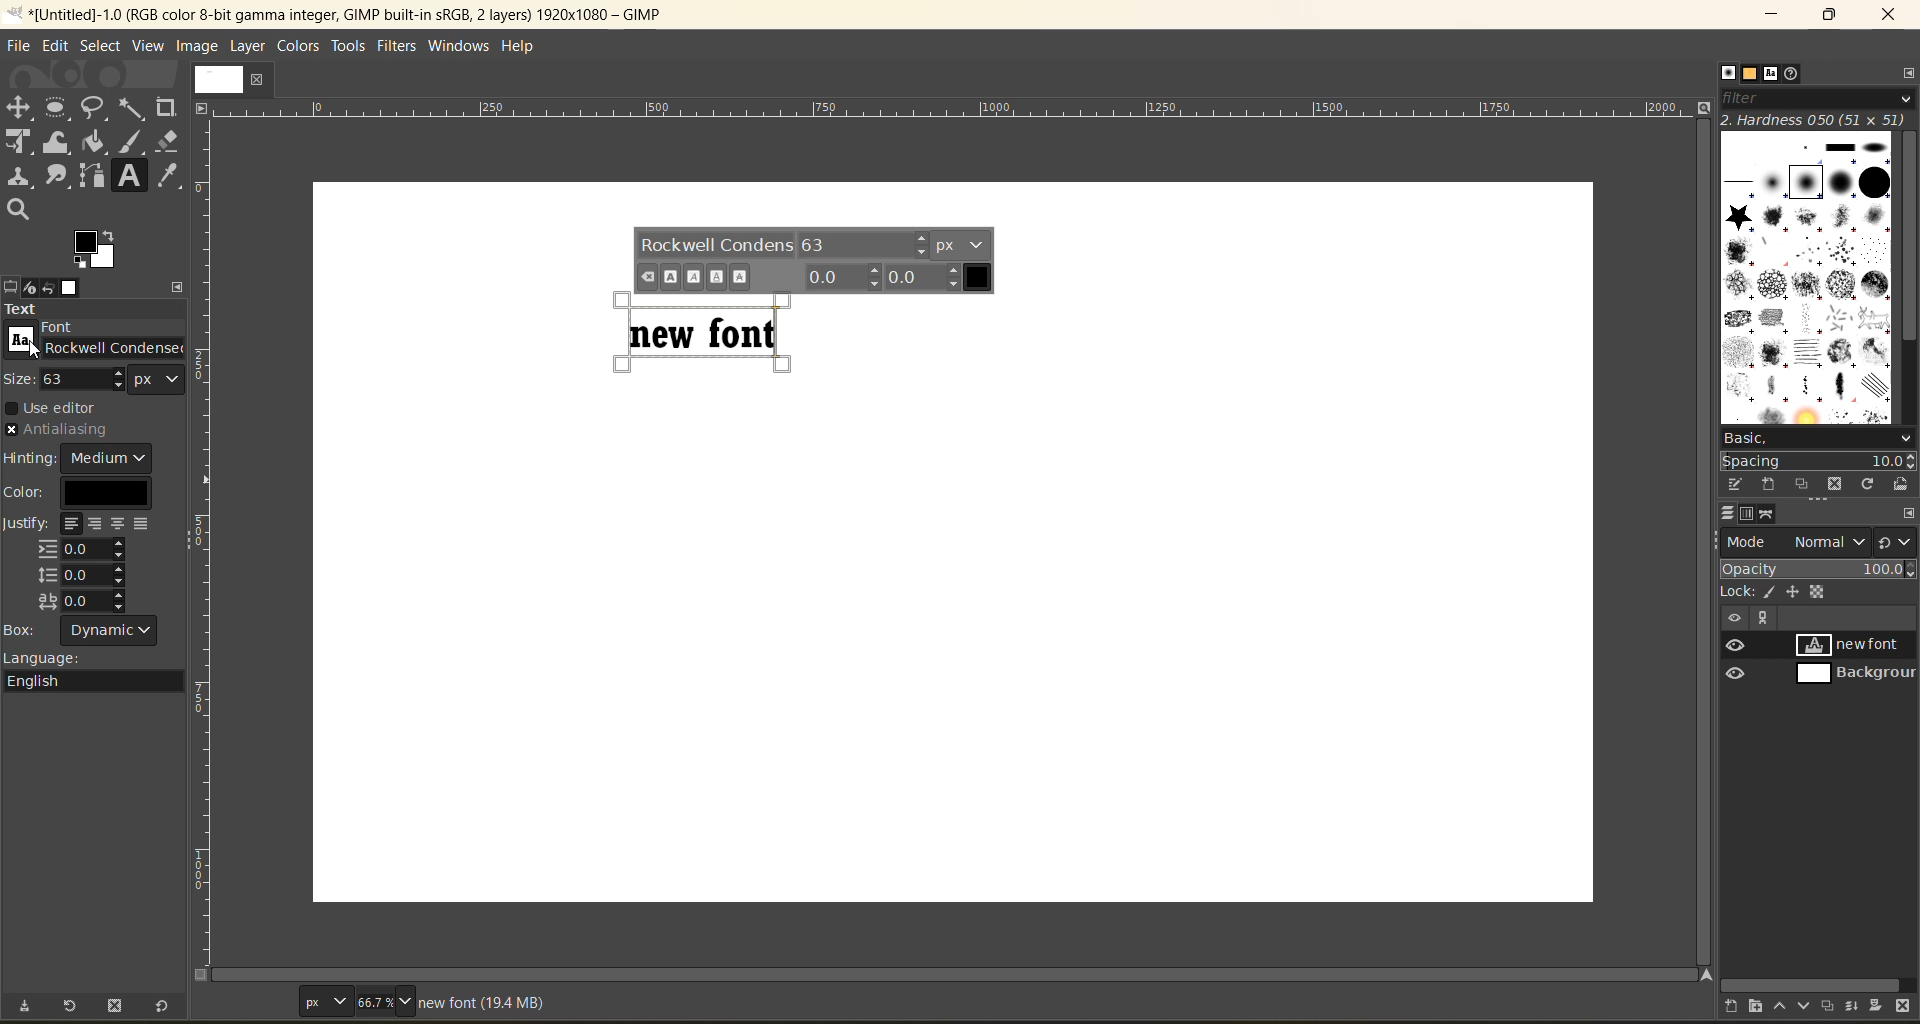  What do you see at coordinates (711, 331) in the screenshot?
I see `text ` at bounding box center [711, 331].